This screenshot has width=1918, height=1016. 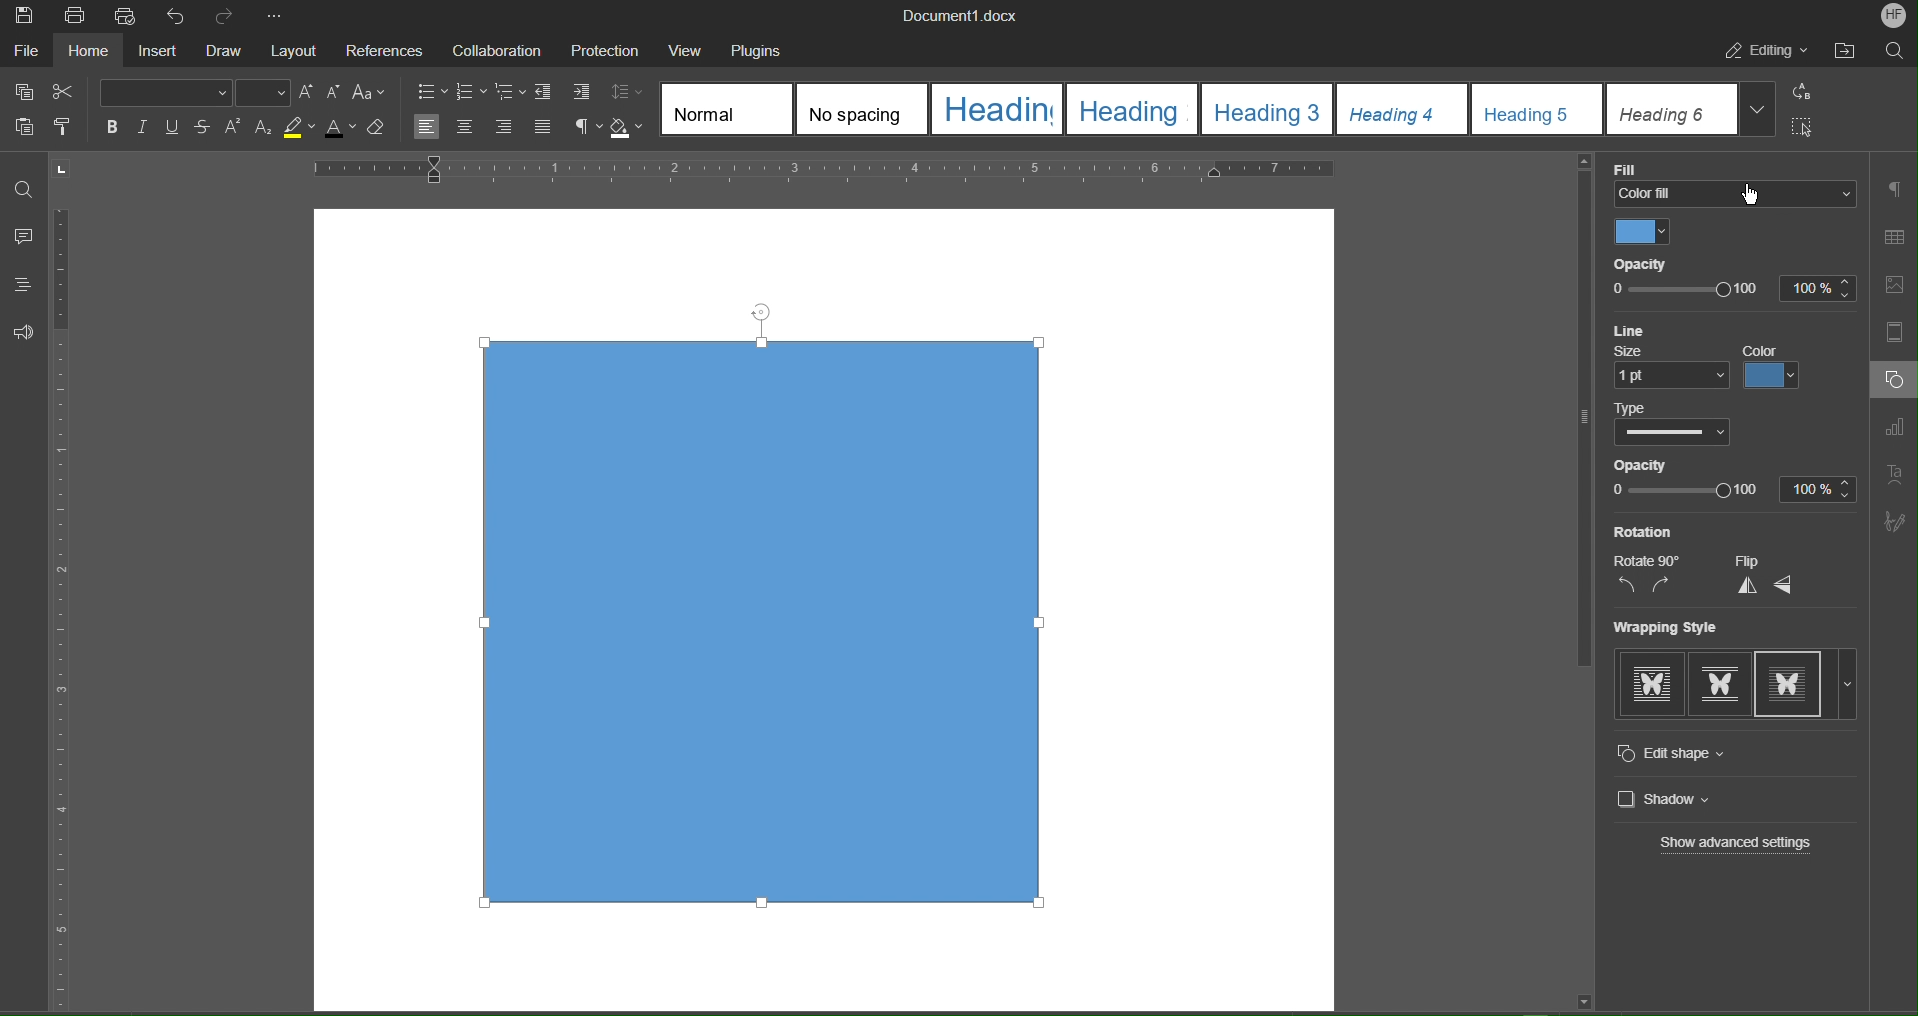 What do you see at coordinates (25, 182) in the screenshot?
I see `Find` at bounding box center [25, 182].